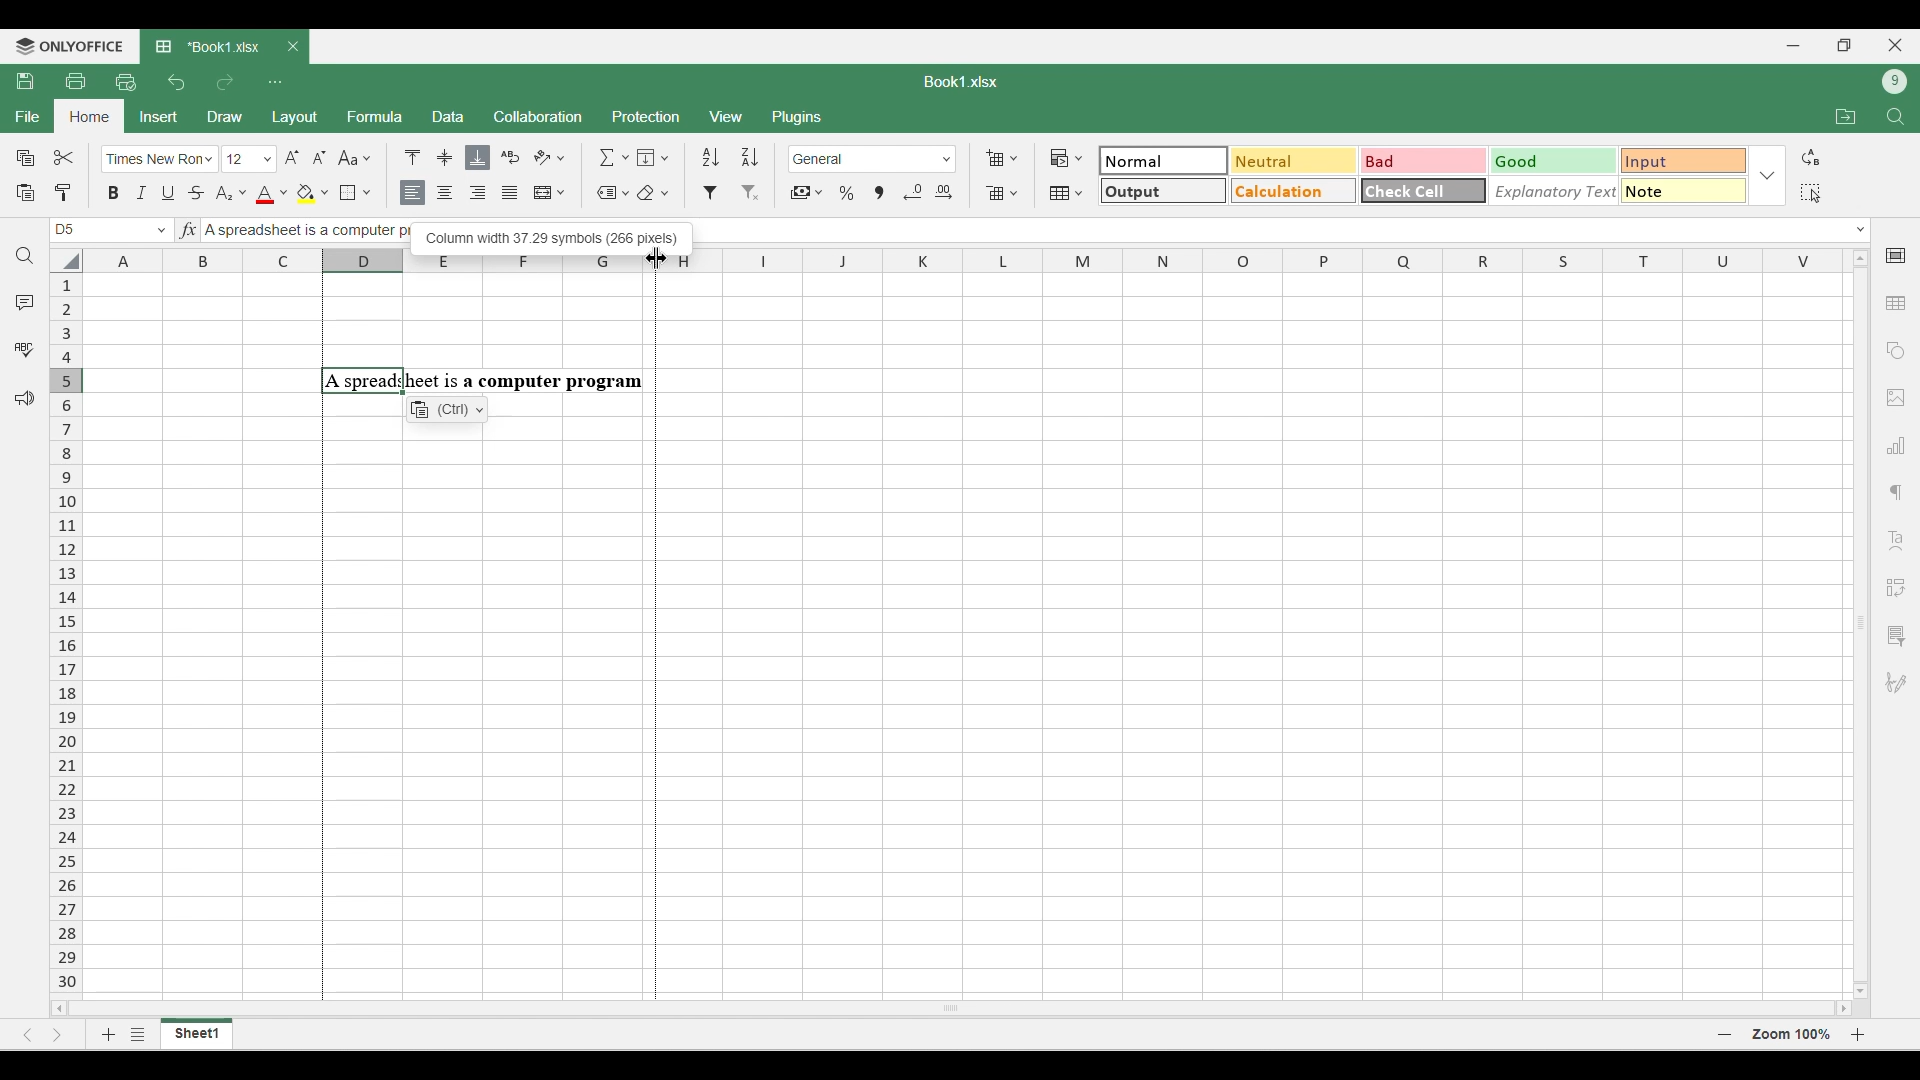  I want to click on Percent style, so click(846, 193).